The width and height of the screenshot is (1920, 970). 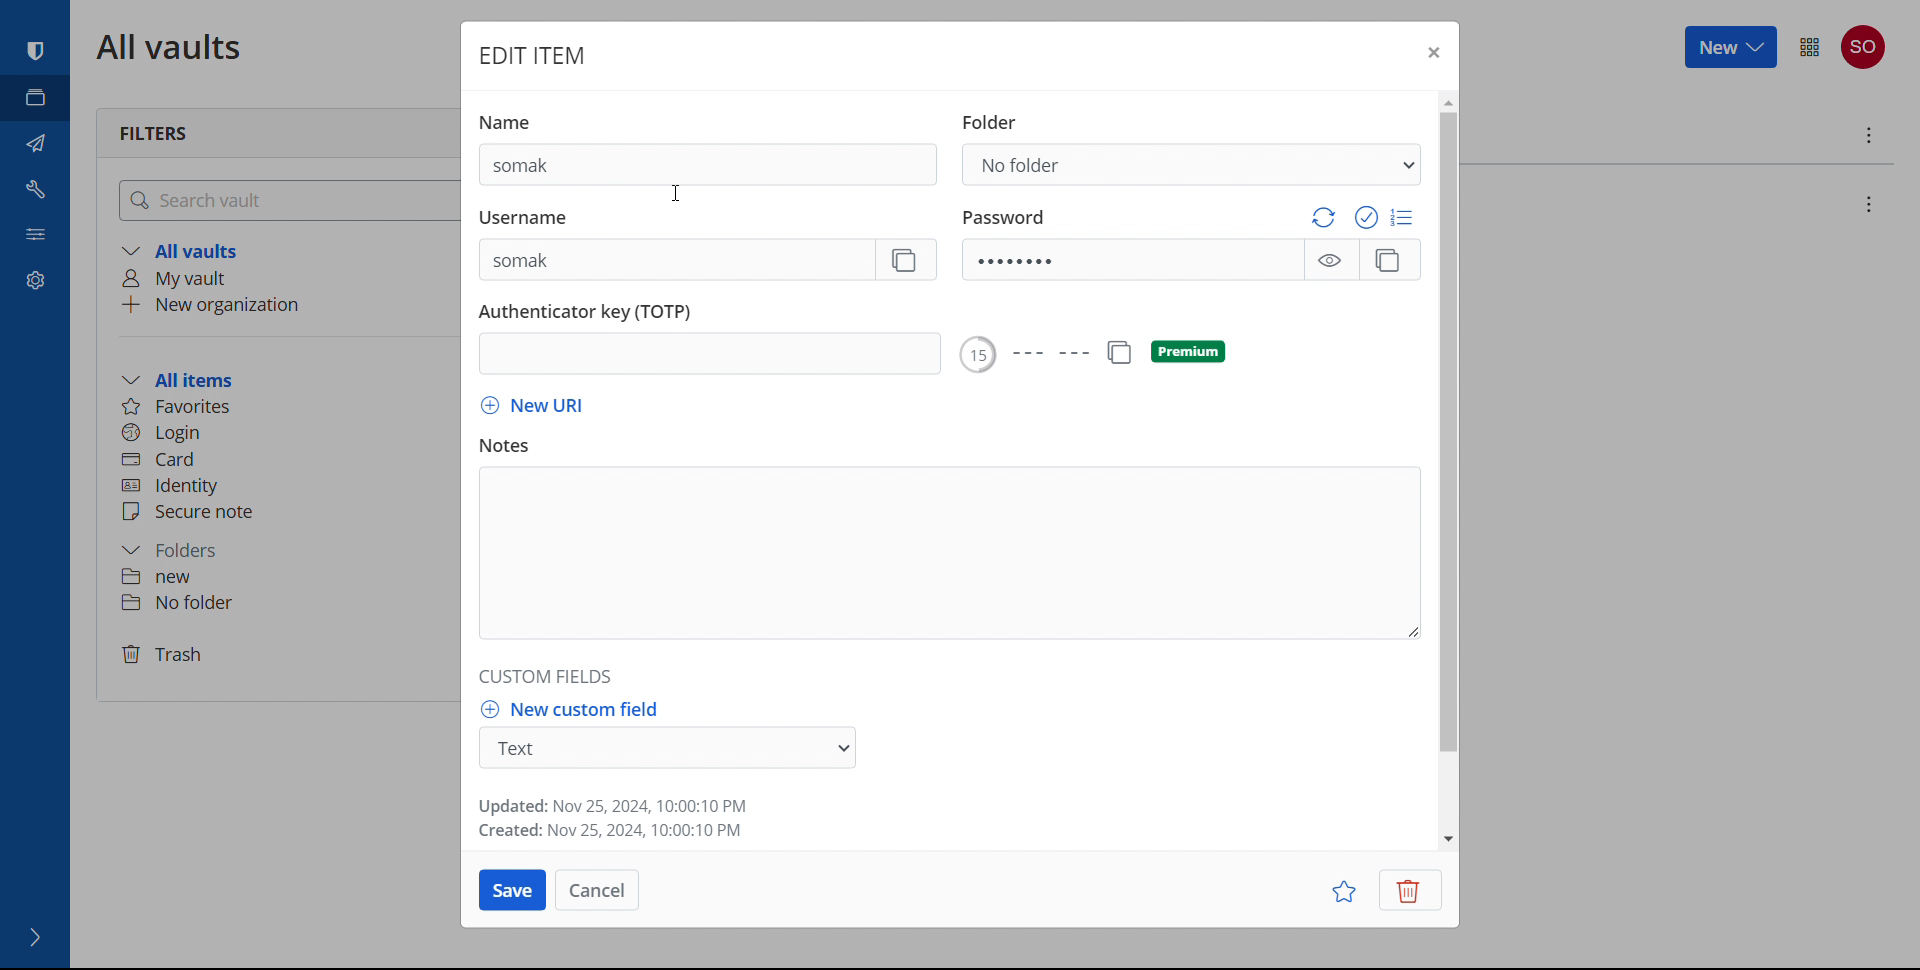 I want to click on add new organization, so click(x=286, y=305).